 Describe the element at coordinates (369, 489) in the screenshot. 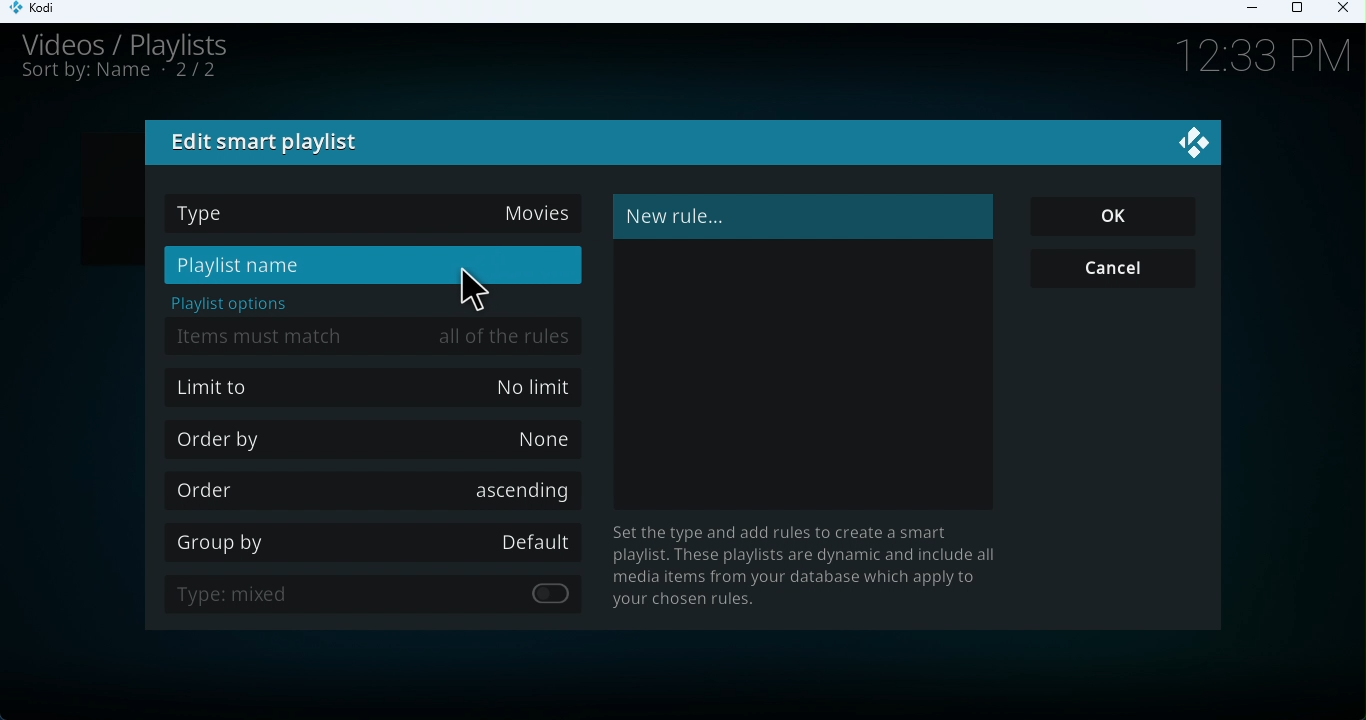

I see `Order` at that location.